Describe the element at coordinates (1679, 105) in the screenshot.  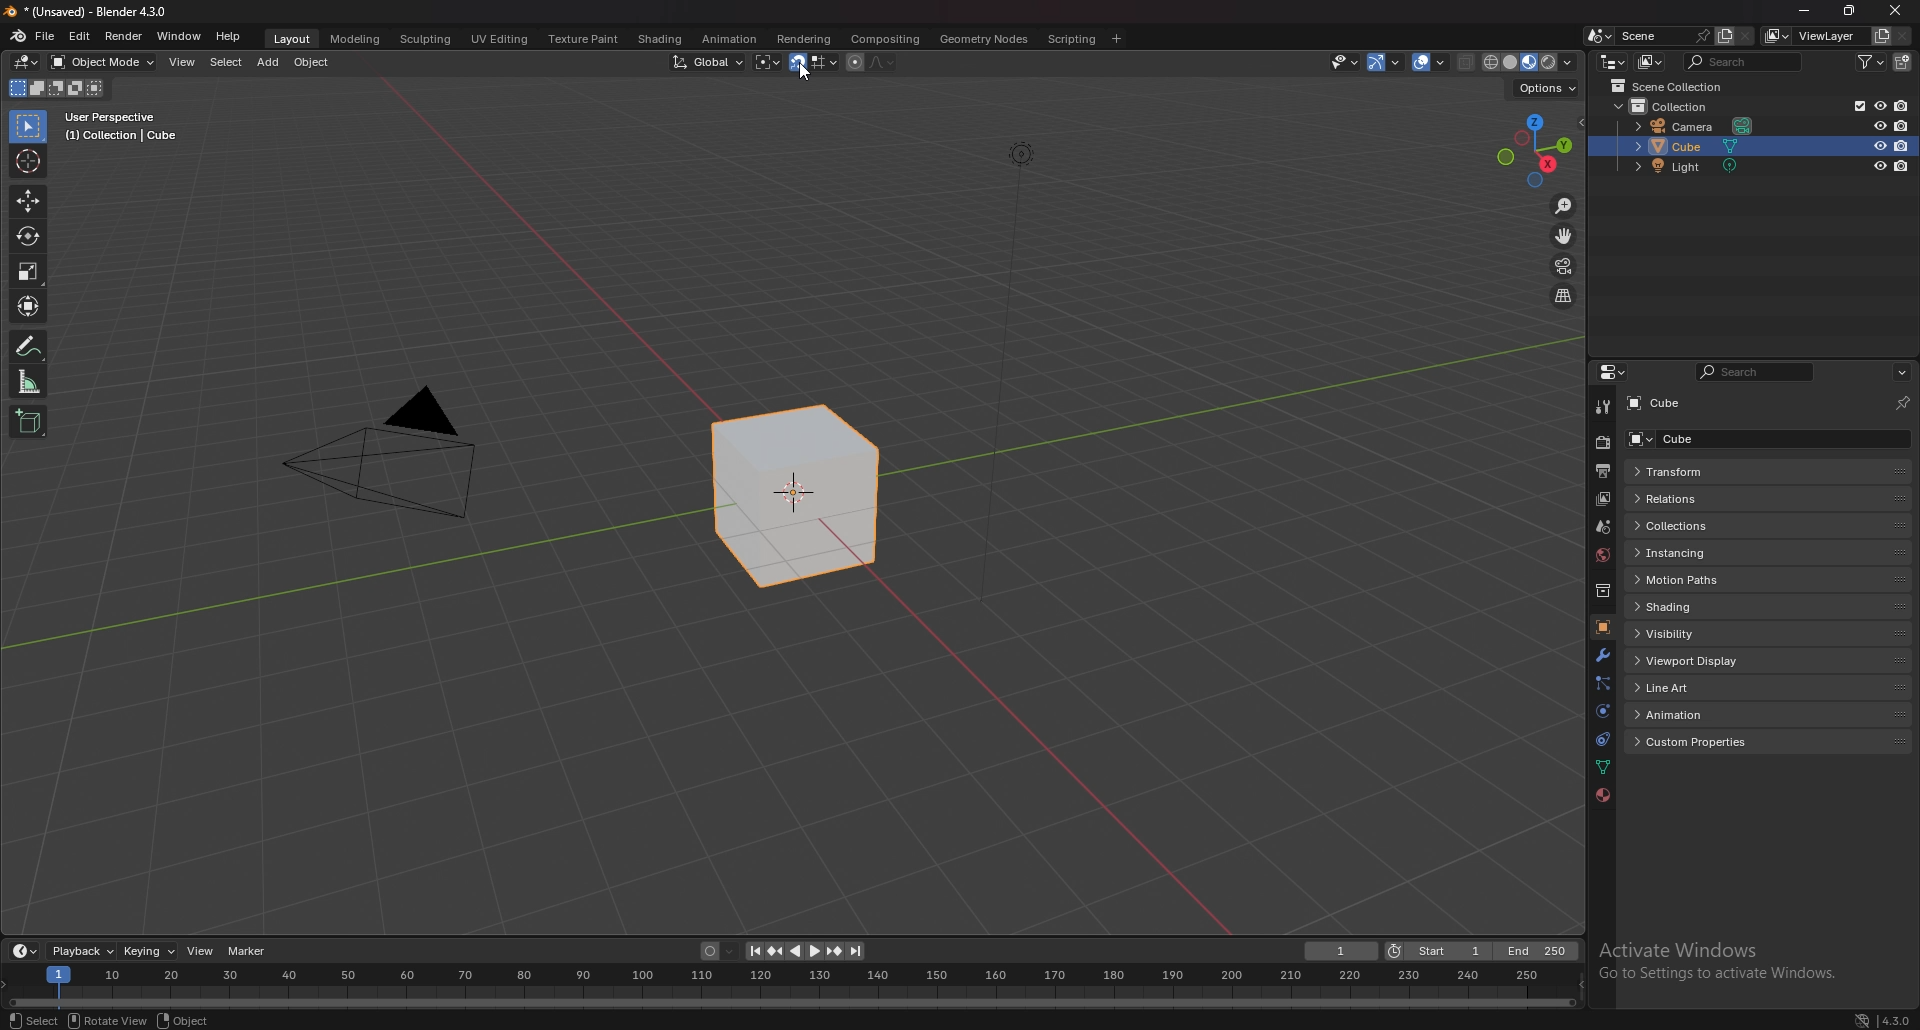
I see `collection` at that location.